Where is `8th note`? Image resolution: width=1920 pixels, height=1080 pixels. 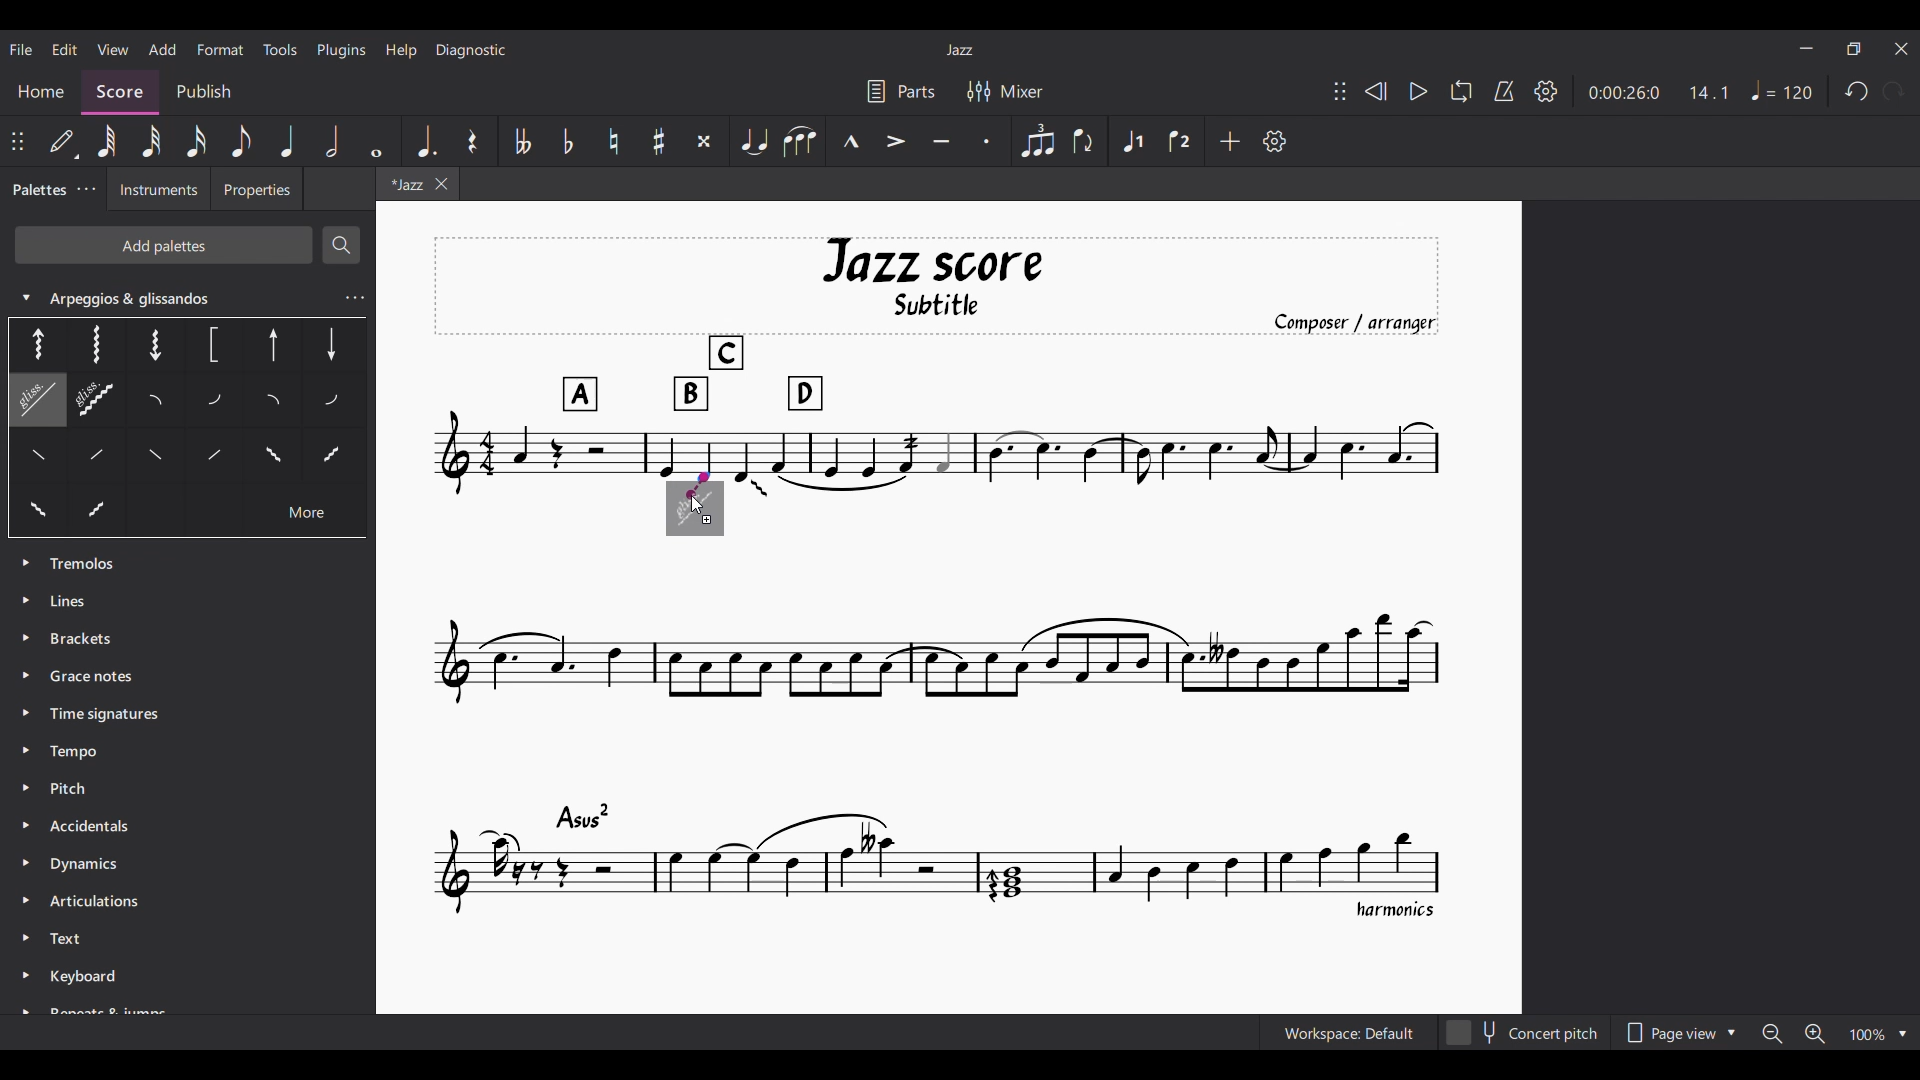
8th note is located at coordinates (243, 141).